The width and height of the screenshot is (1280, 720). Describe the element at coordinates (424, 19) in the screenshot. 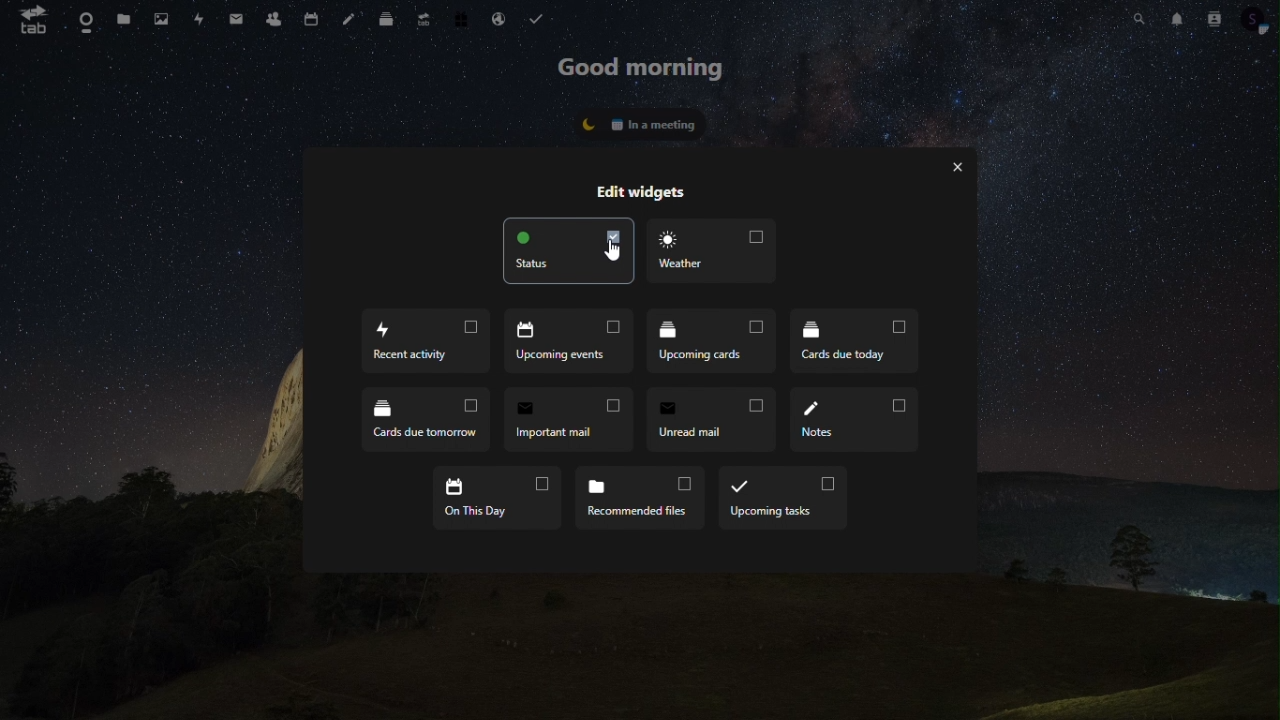

I see `upgrade` at that location.